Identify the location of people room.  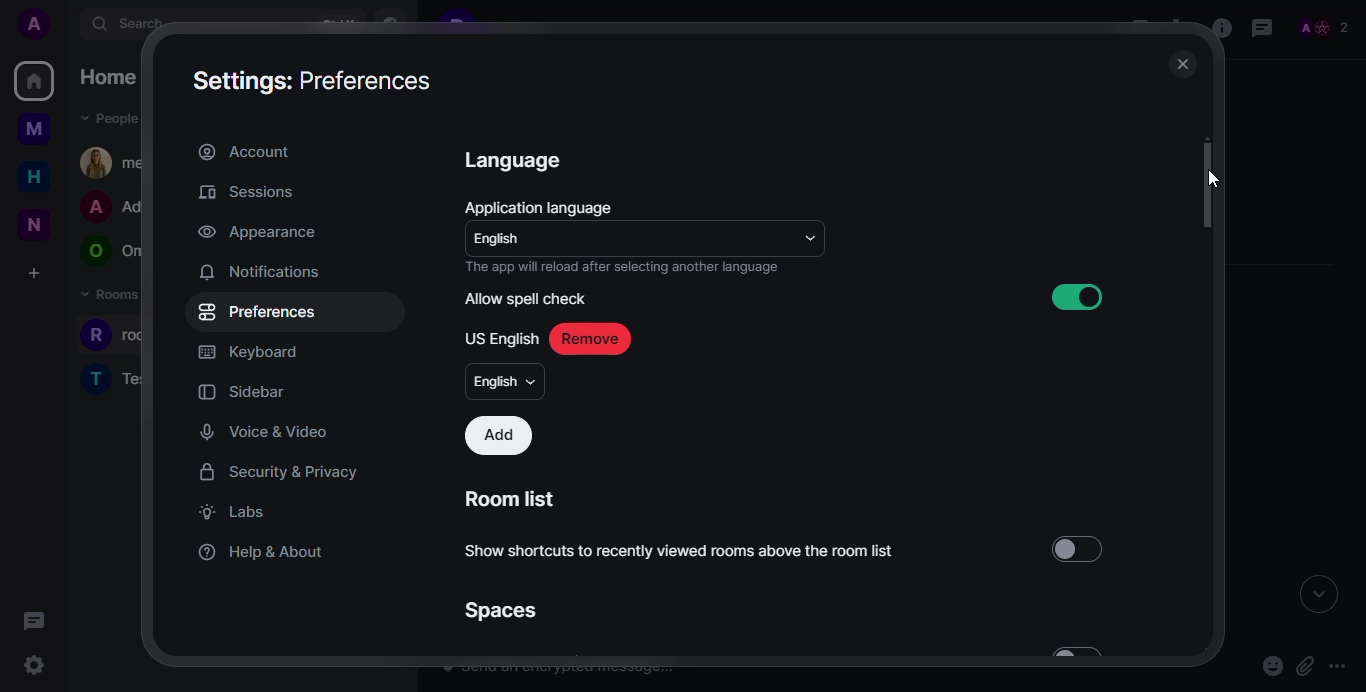
(115, 208).